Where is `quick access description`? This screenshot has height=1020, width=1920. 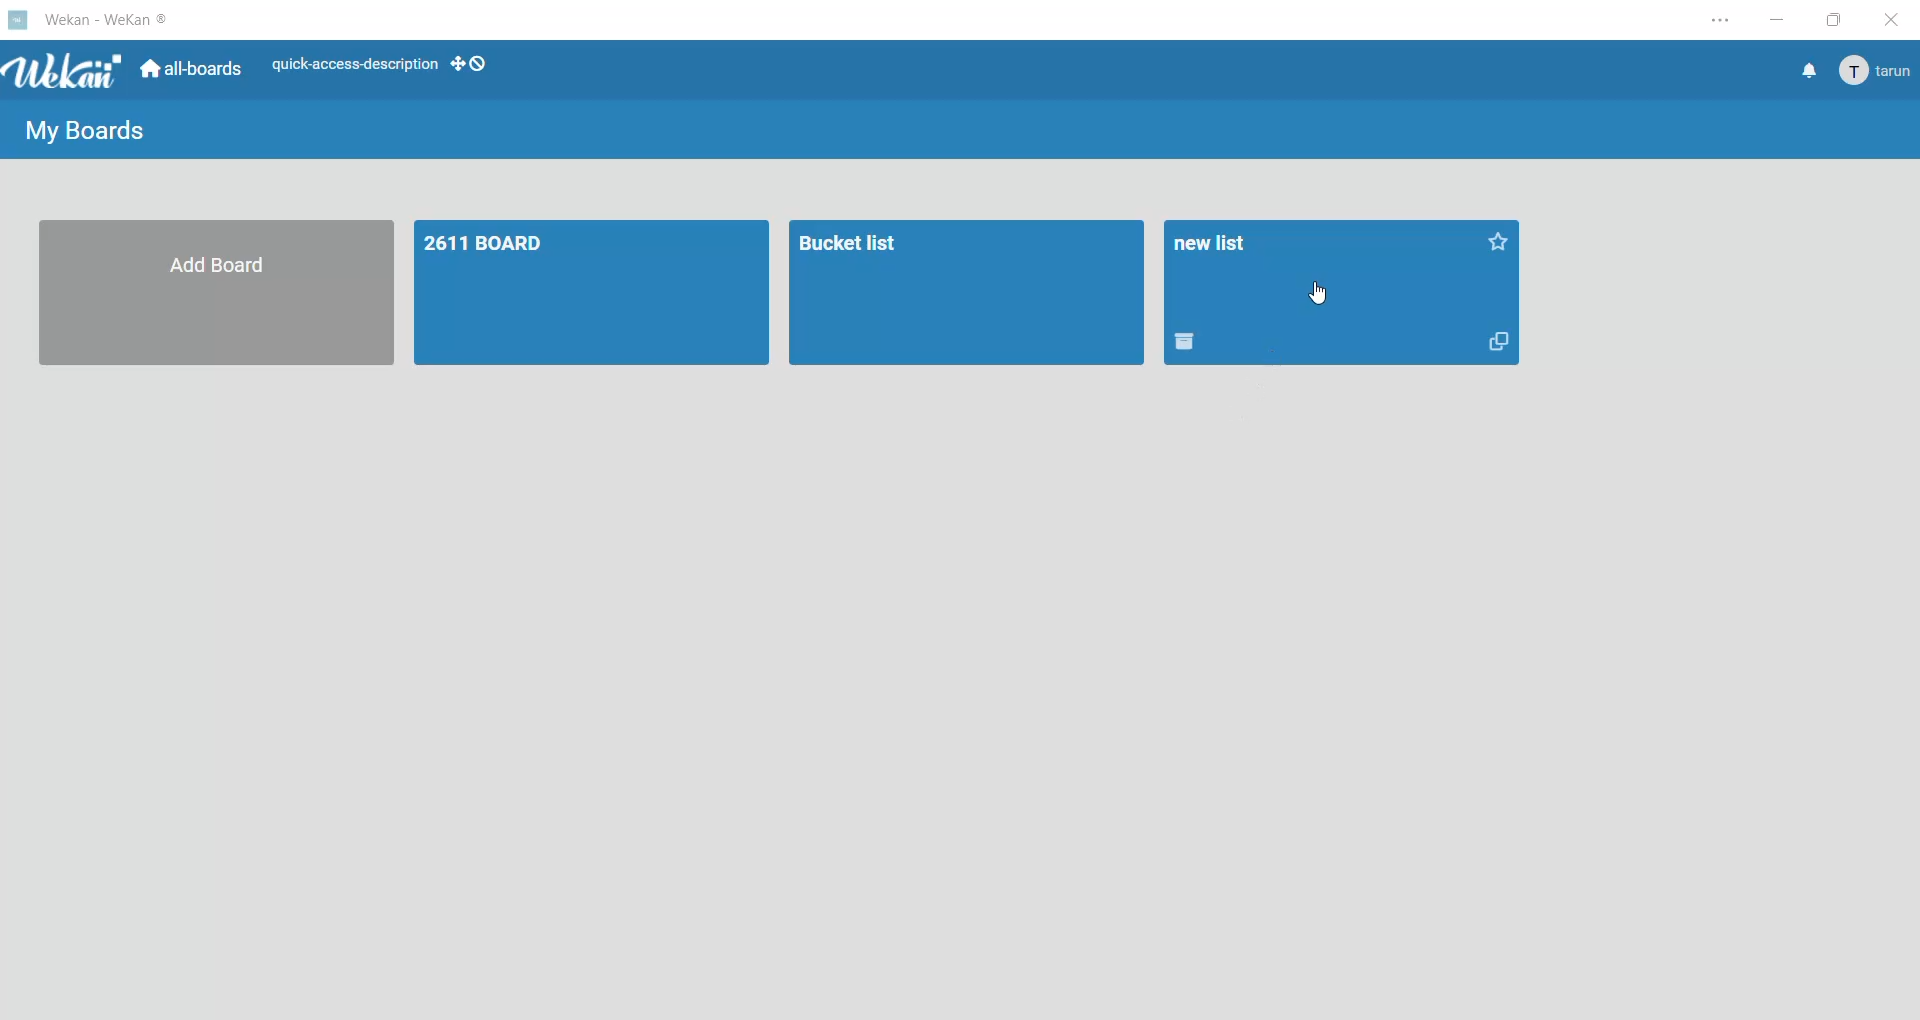
quick access description is located at coordinates (354, 62).